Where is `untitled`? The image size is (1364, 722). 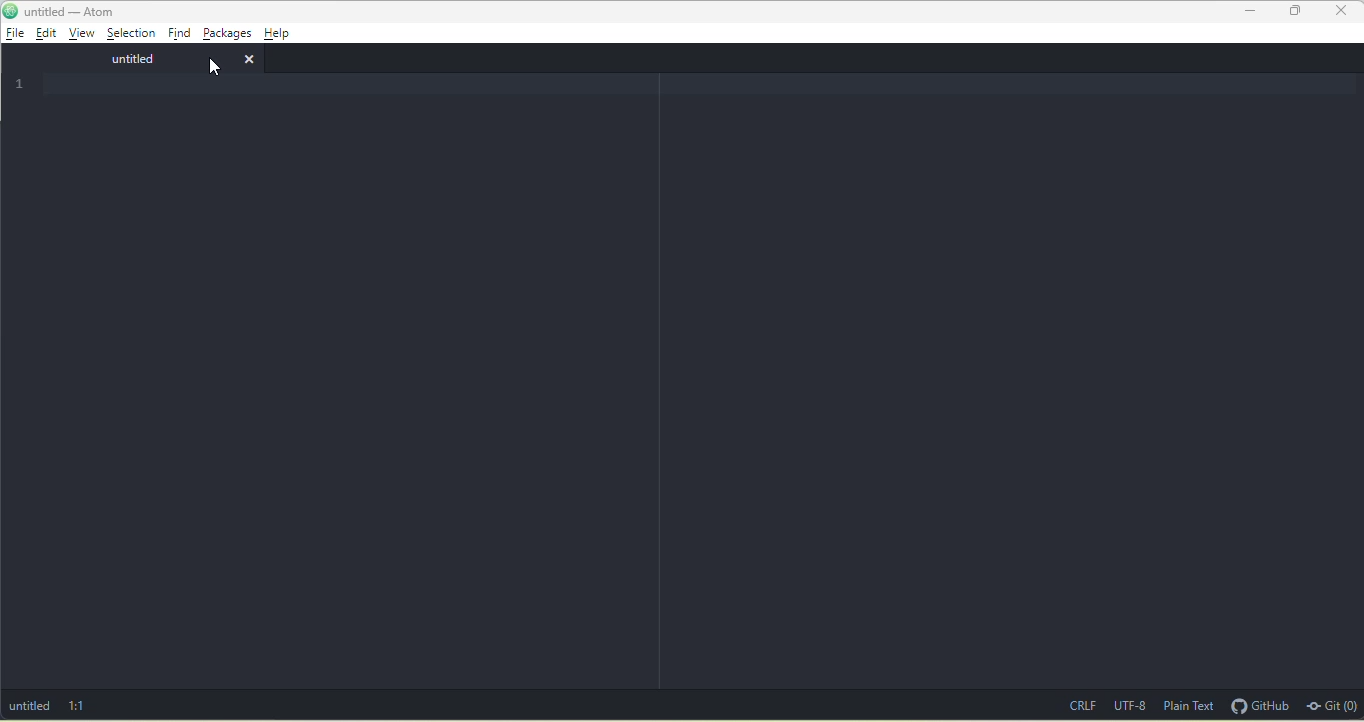
untitled is located at coordinates (119, 59).